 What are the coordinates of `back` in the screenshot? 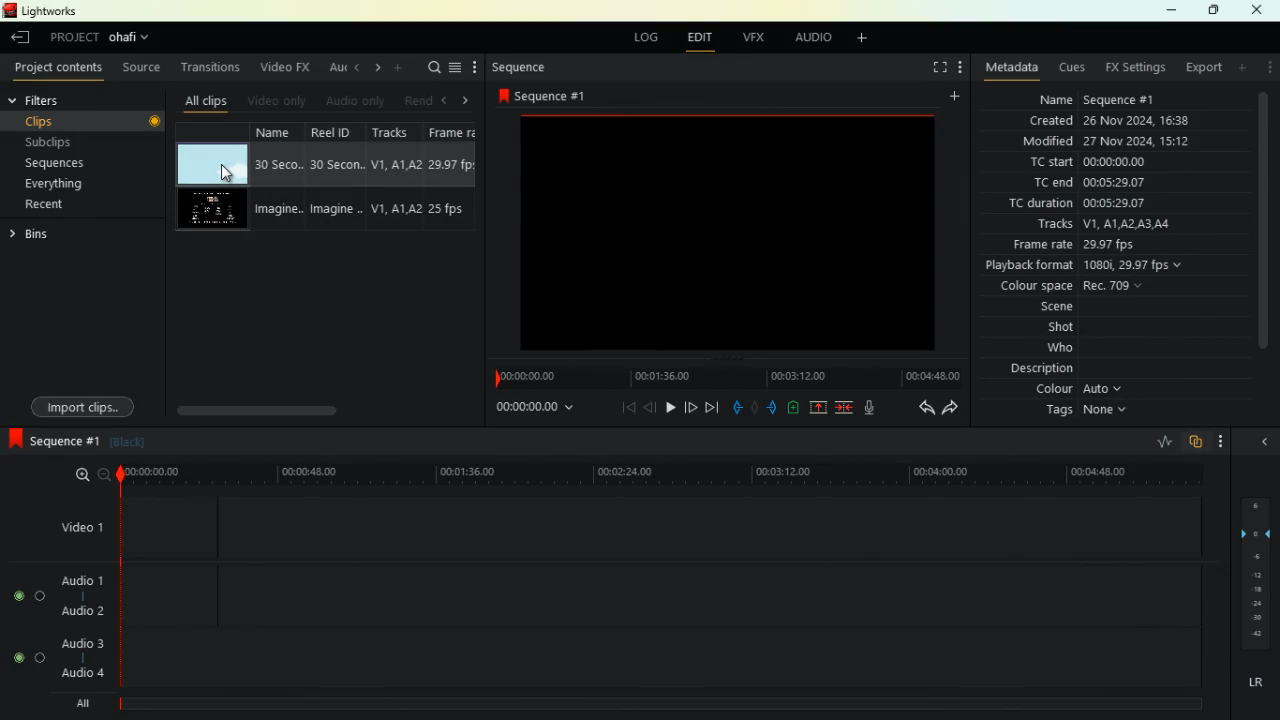 It's located at (926, 410).